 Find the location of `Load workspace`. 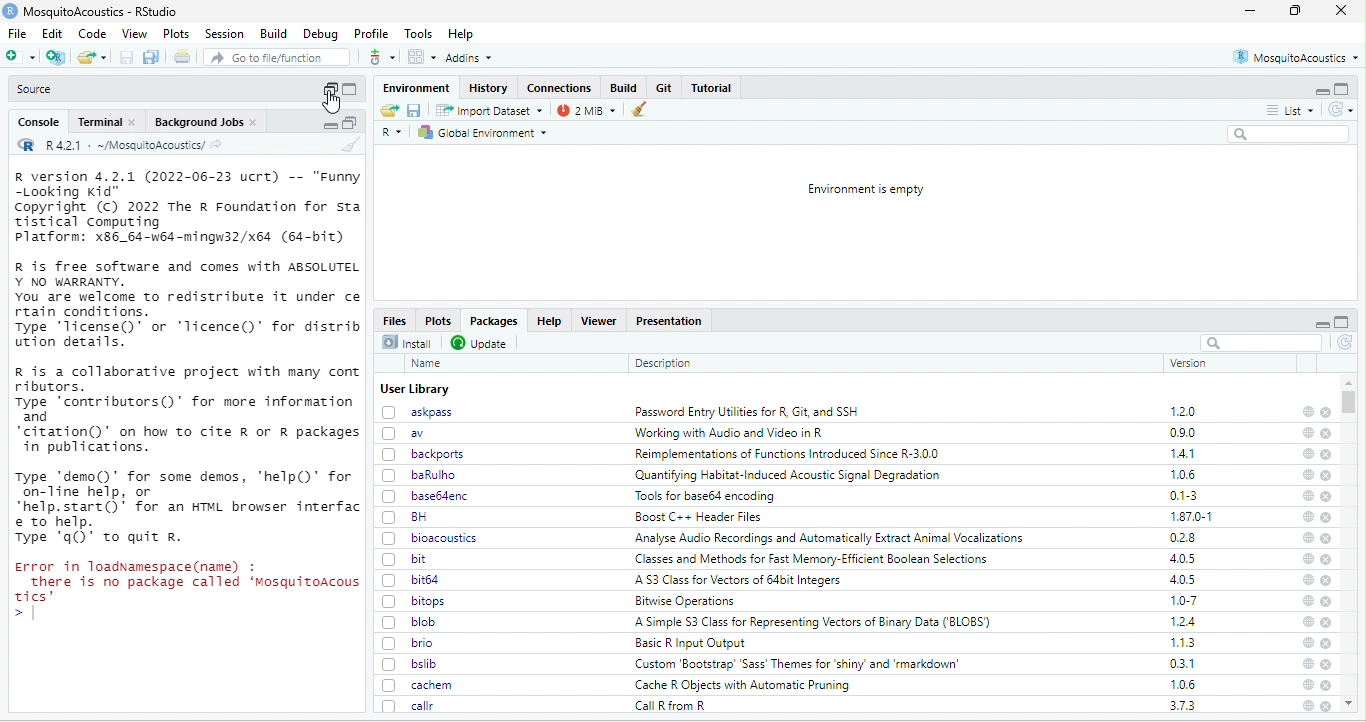

Load workspace is located at coordinates (388, 110).